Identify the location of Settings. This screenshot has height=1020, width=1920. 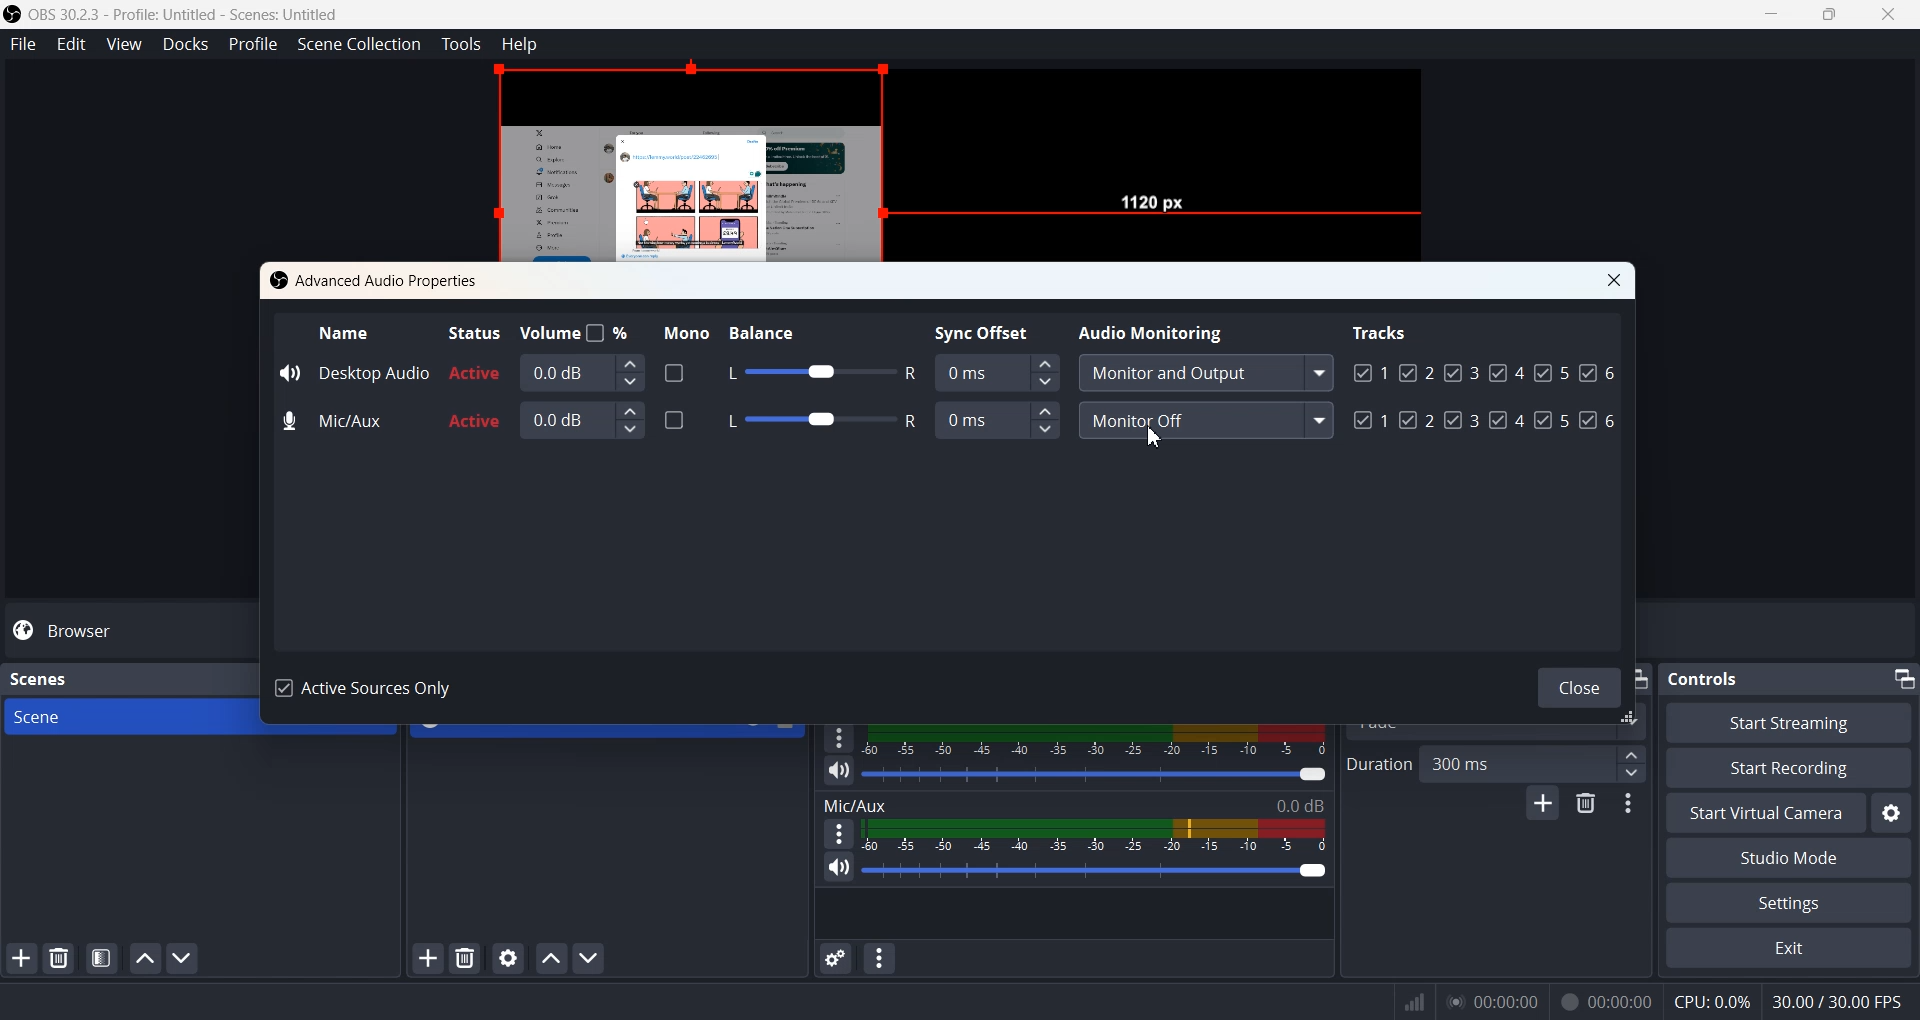
(1787, 904).